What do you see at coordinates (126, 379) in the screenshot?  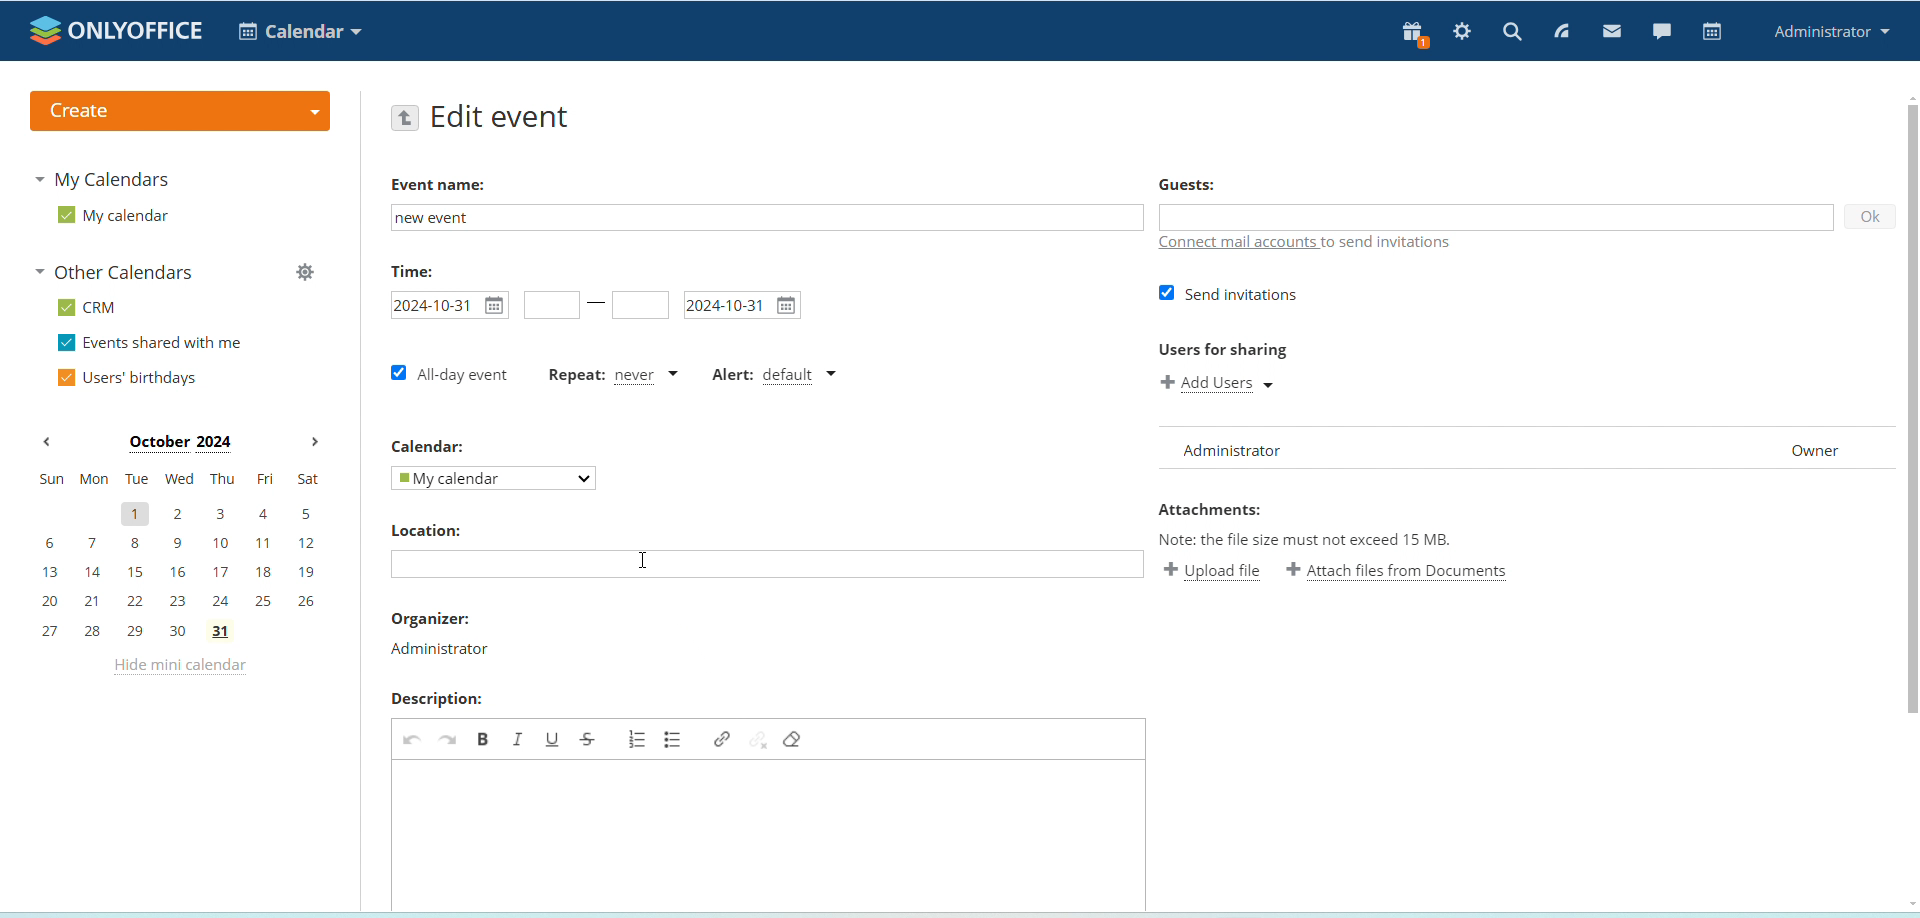 I see `users' birthdays` at bounding box center [126, 379].